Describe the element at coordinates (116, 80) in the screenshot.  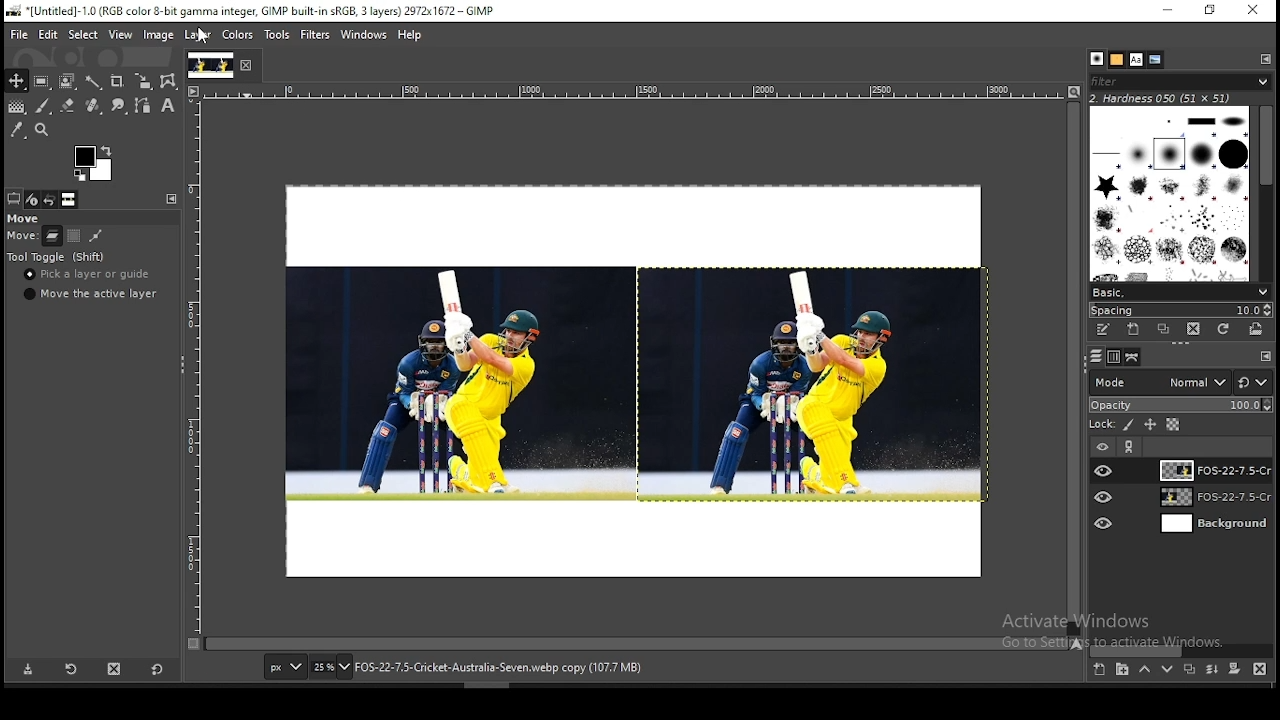
I see `crop tool` at that location.